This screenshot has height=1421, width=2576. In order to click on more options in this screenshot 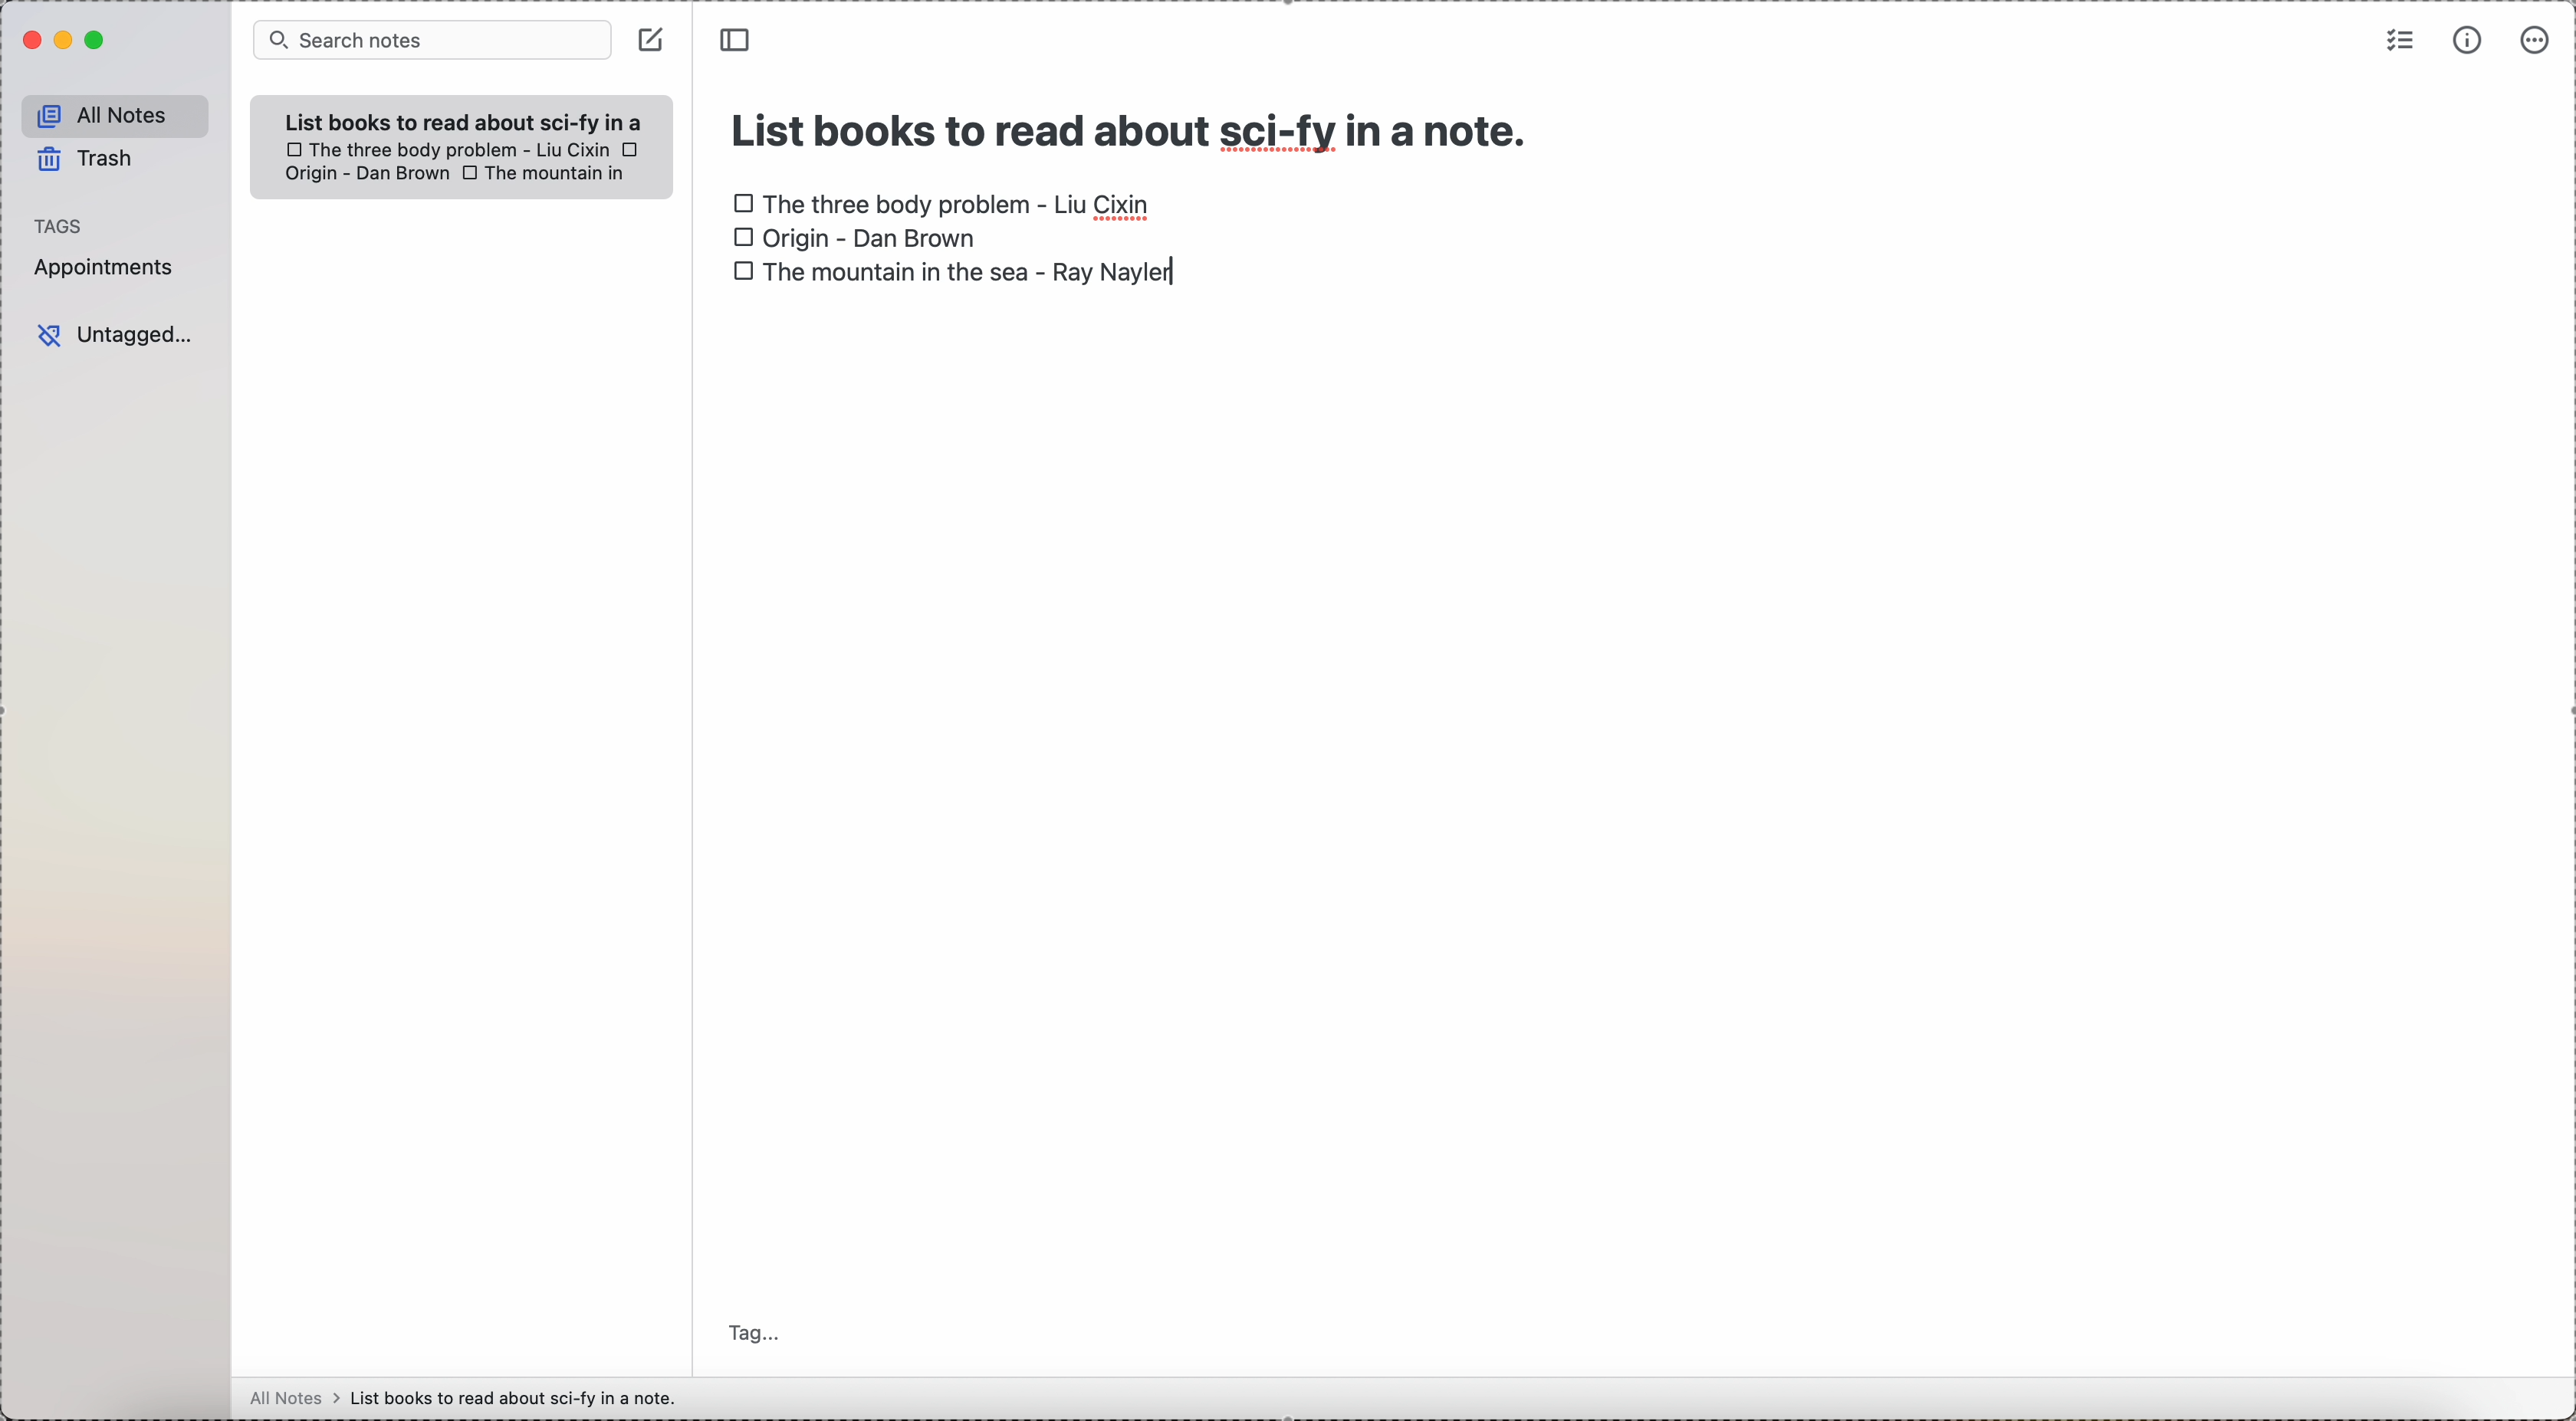, I will do `click(2533, 42)`.